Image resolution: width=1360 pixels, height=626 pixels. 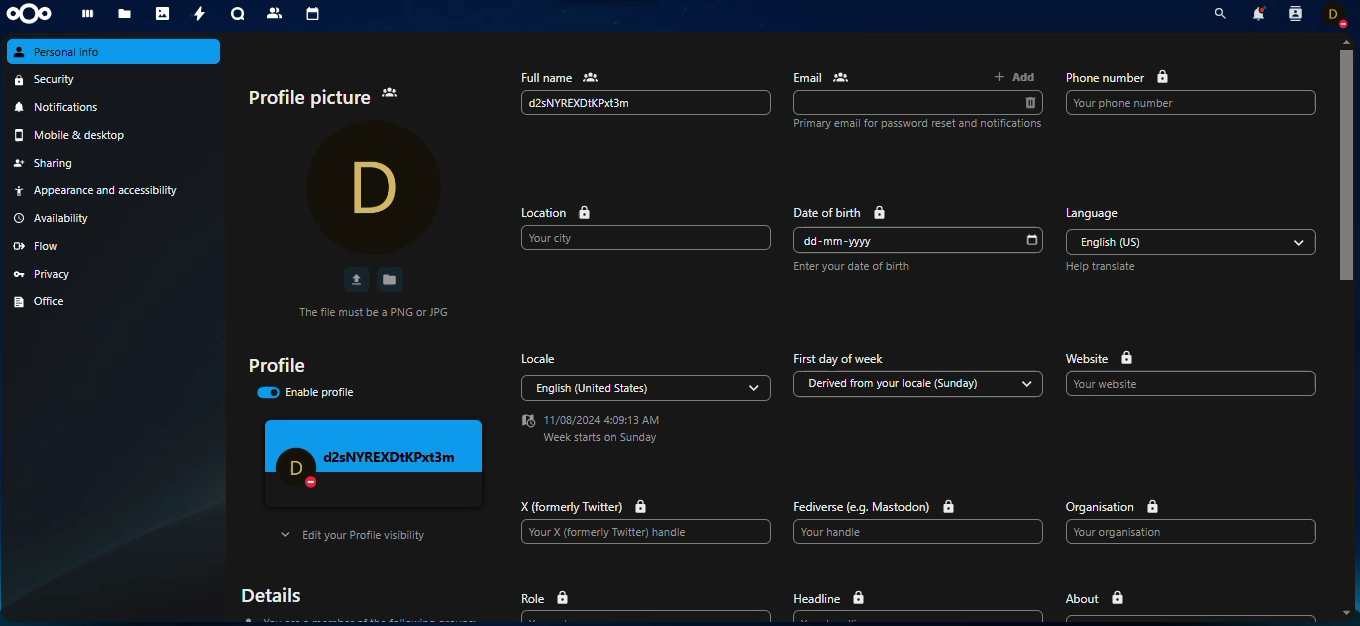 I want to click on Primary email for password reset and notifications, so click(x=917, y=123).